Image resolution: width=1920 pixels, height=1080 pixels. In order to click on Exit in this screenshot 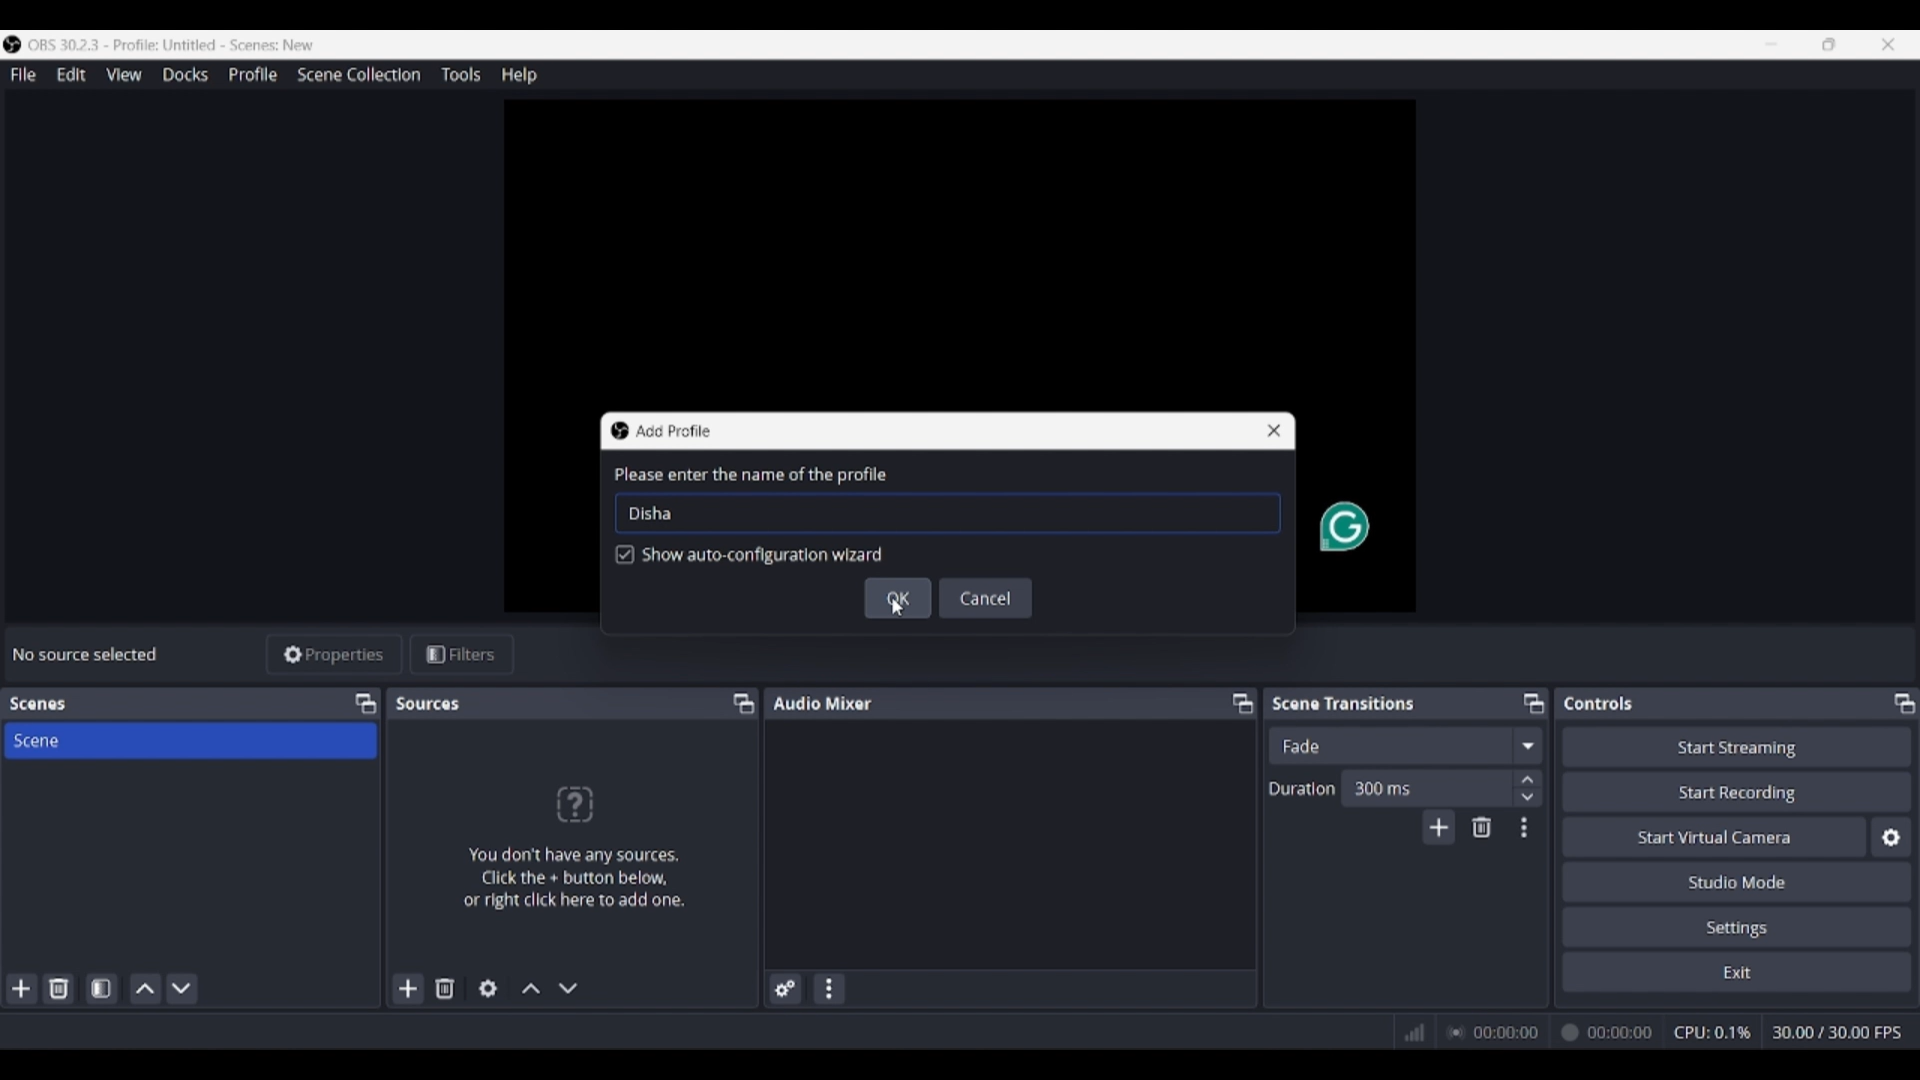, I will do `click(1737, 971)`.